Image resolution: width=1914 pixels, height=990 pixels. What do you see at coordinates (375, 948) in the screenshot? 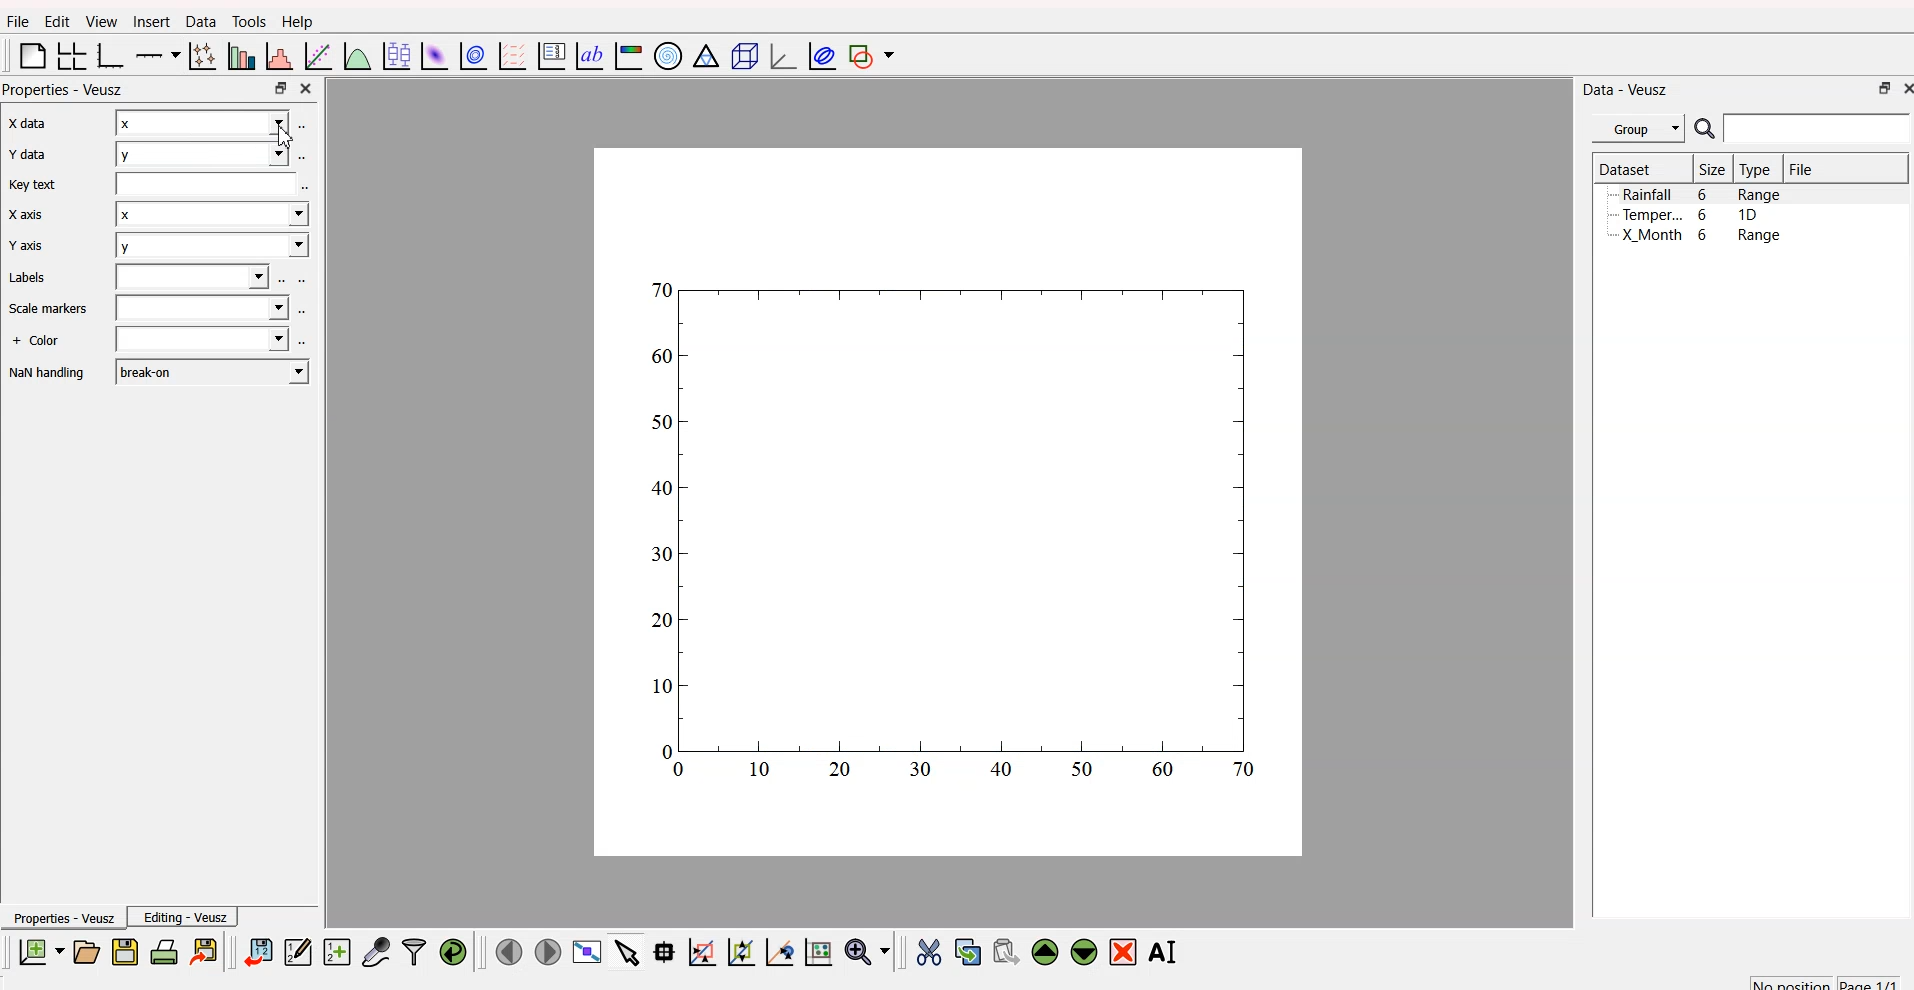
I see `capture a dataset` at bounding box center [375, 948].